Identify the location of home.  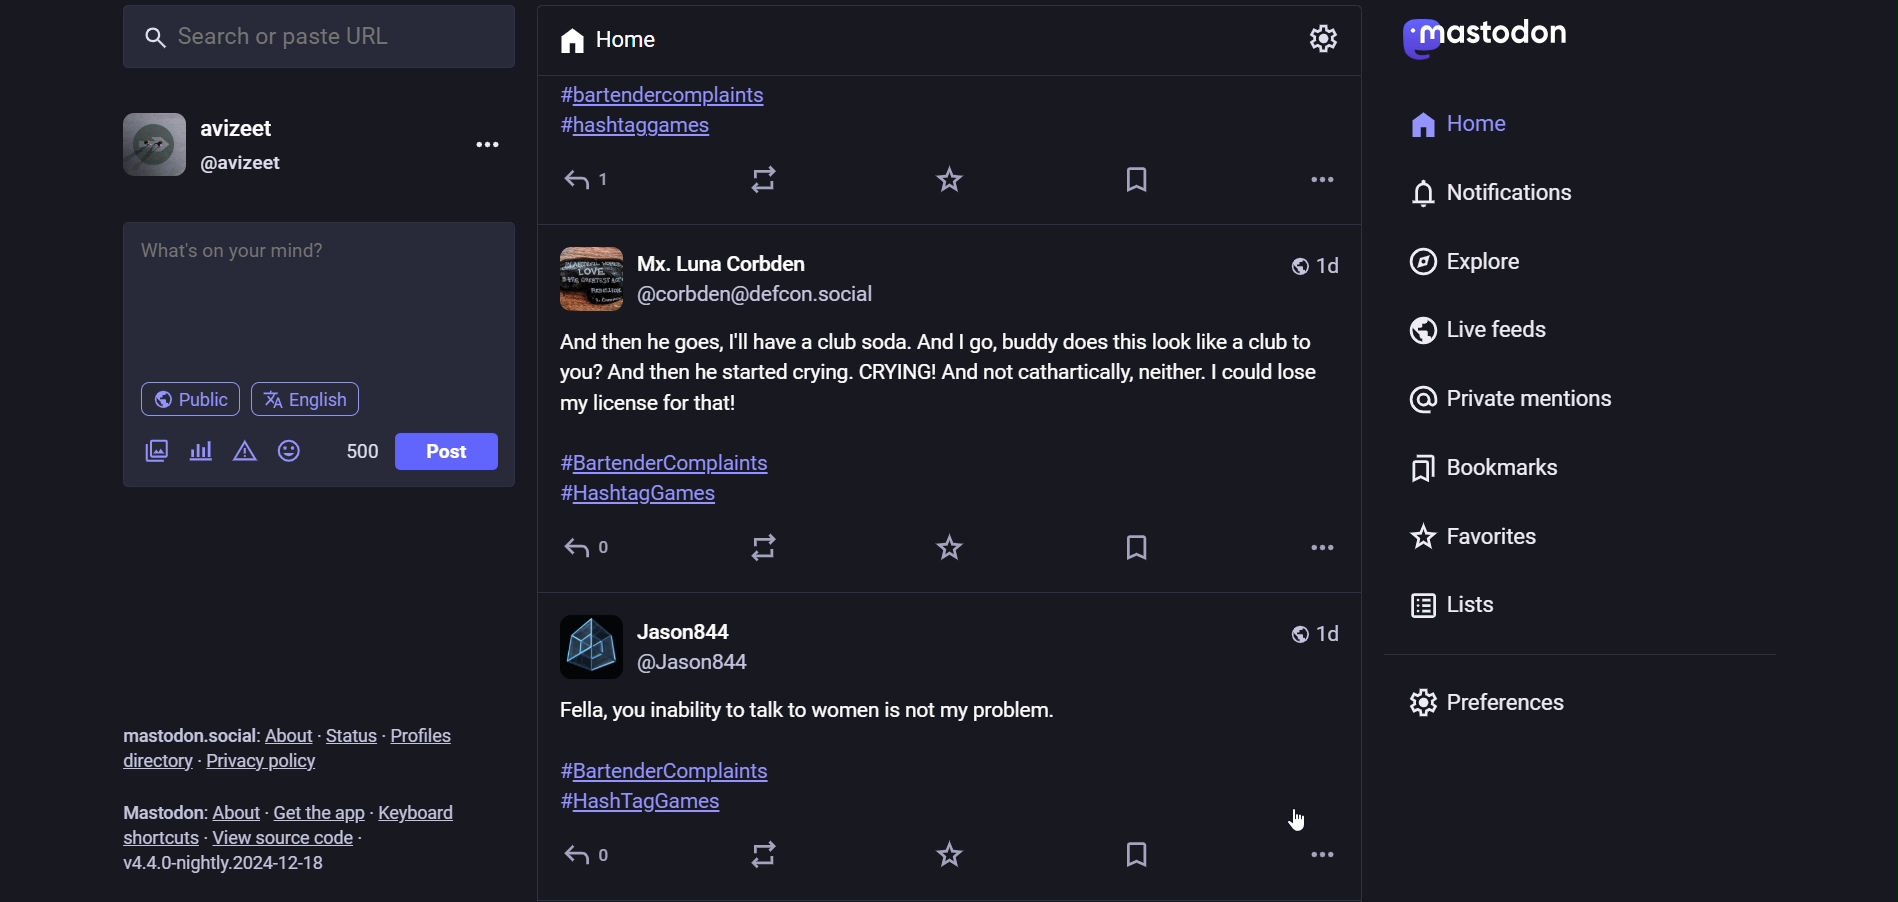
(1460, 126).